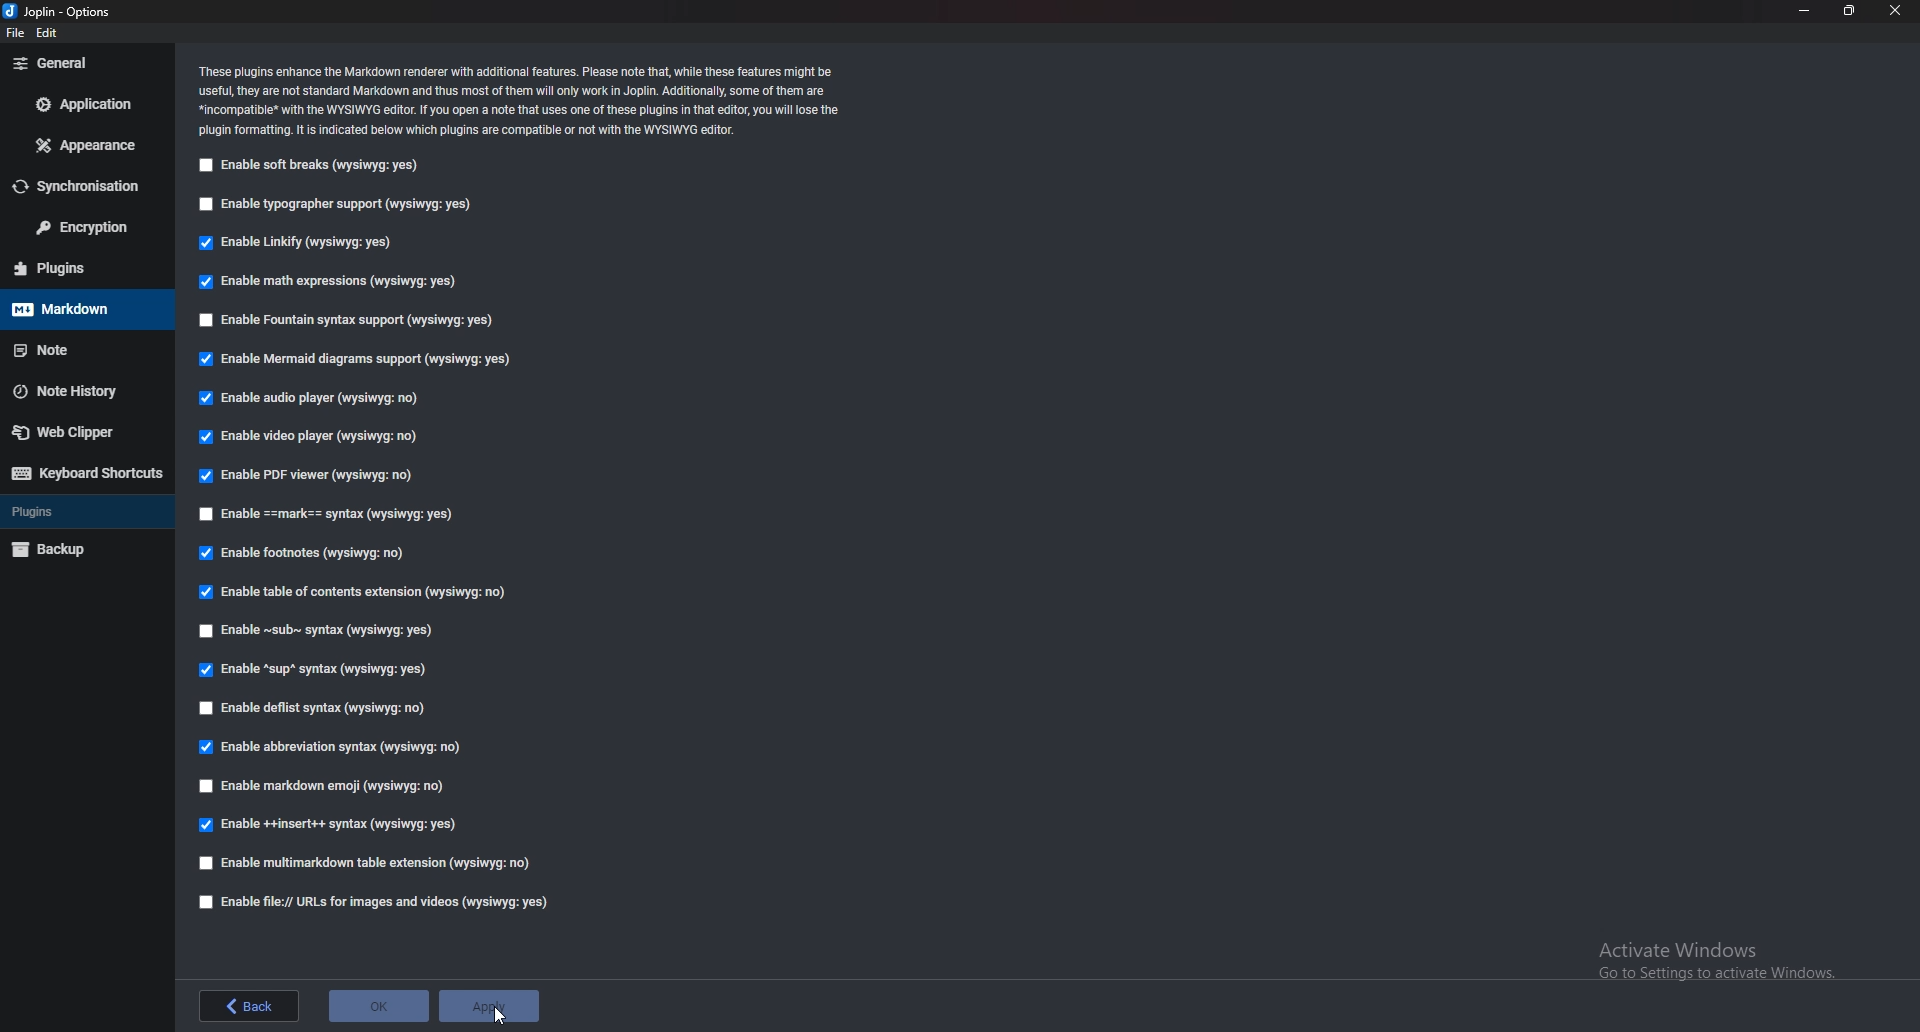 Image resolution: width=1920 pixels, height=1032 pixels. What do you see at coordinates (314, 706) in the screenshot?
I see `enable deflist syntax` at bounding box center [314, 706].